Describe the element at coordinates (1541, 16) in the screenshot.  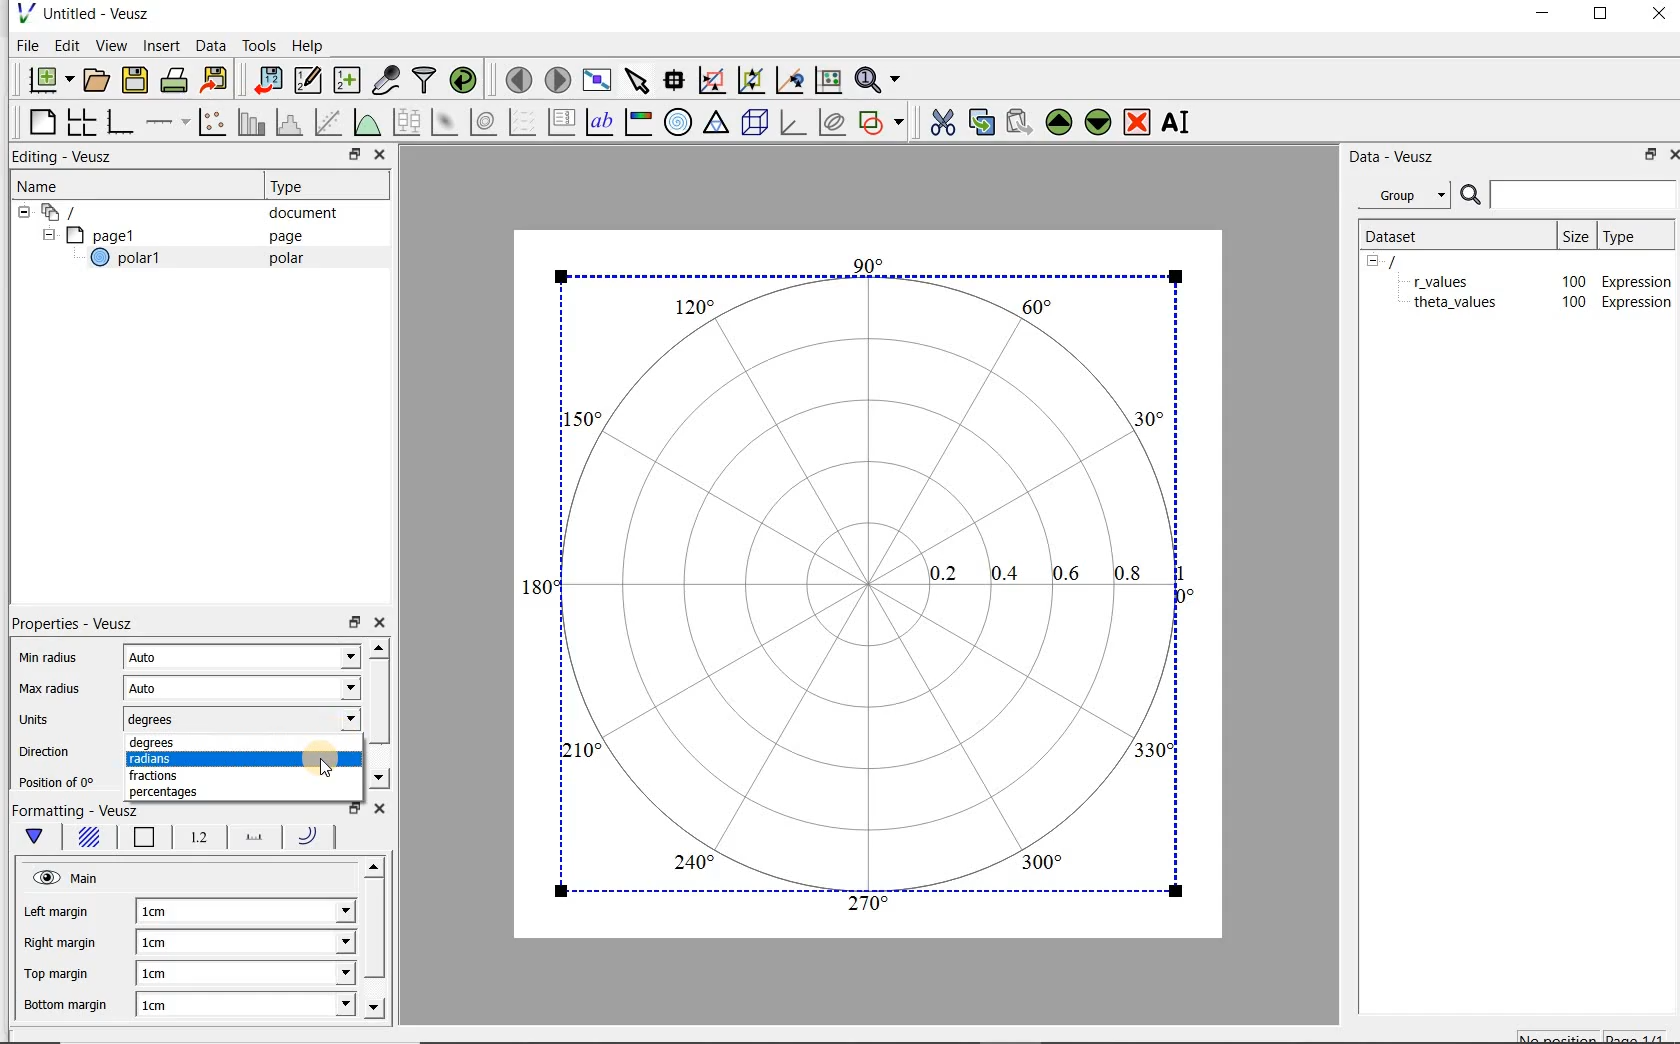
I see `minimize` at that location.